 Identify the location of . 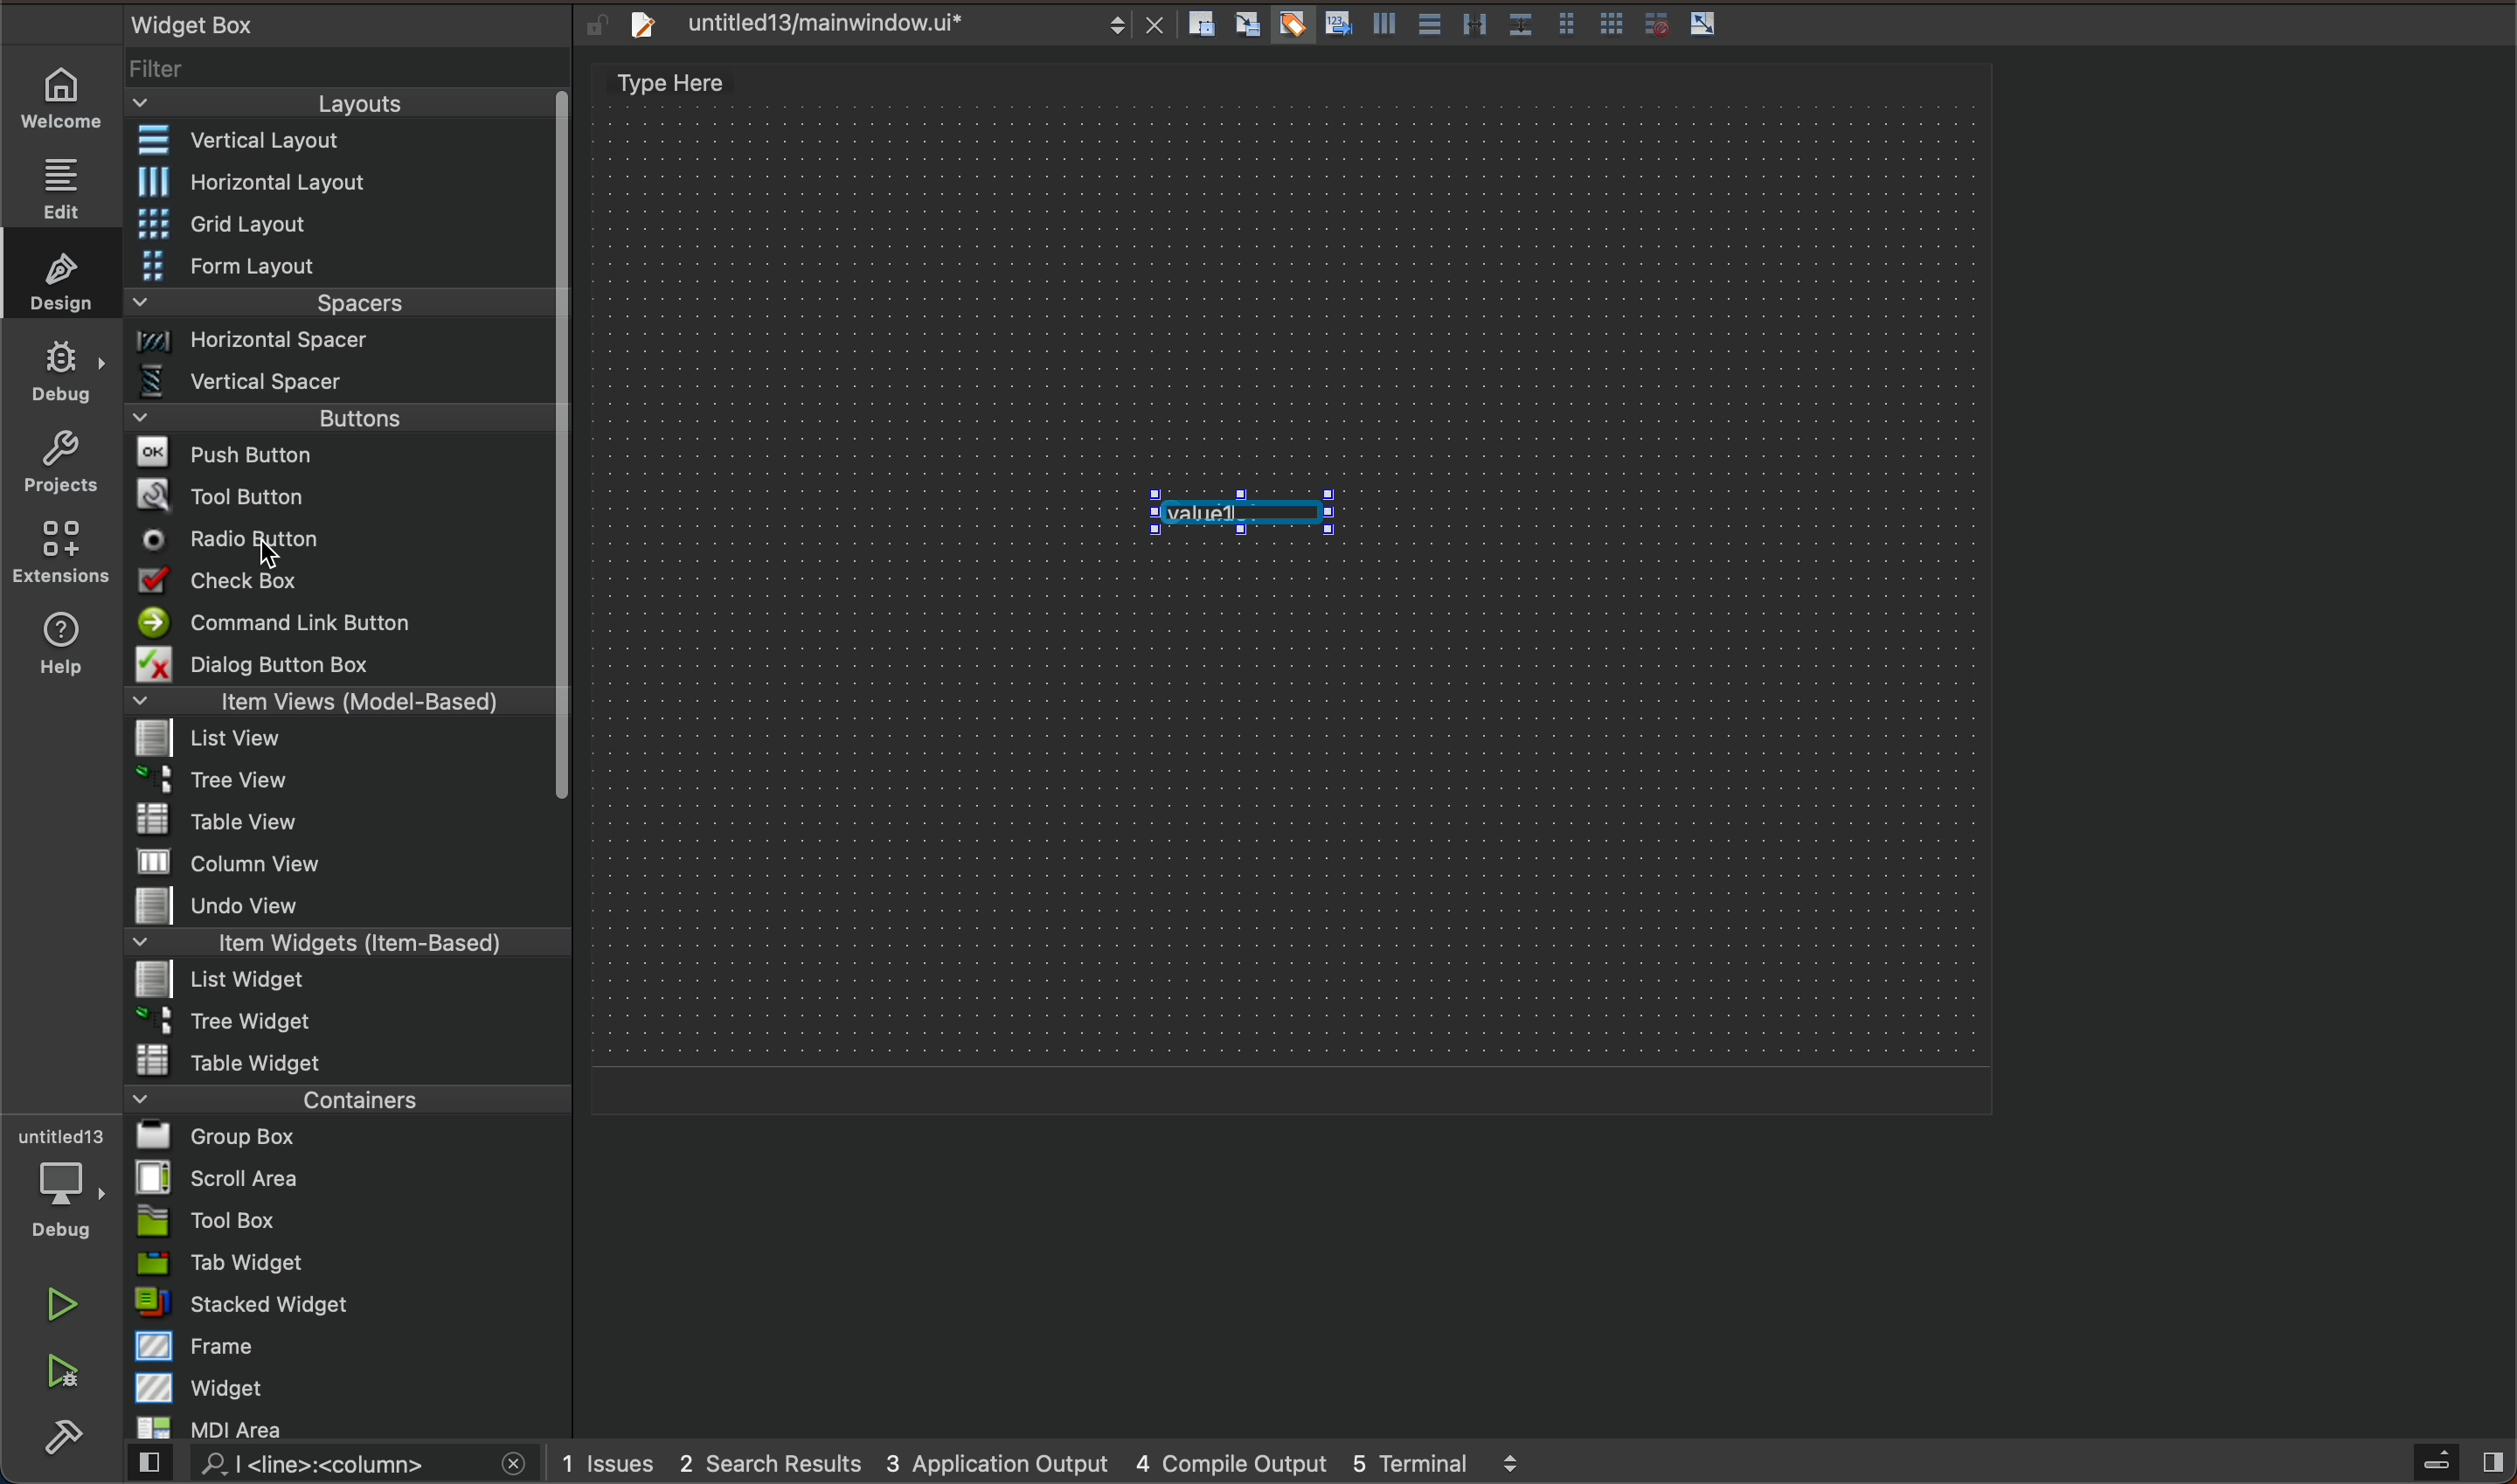
(1335, 26).